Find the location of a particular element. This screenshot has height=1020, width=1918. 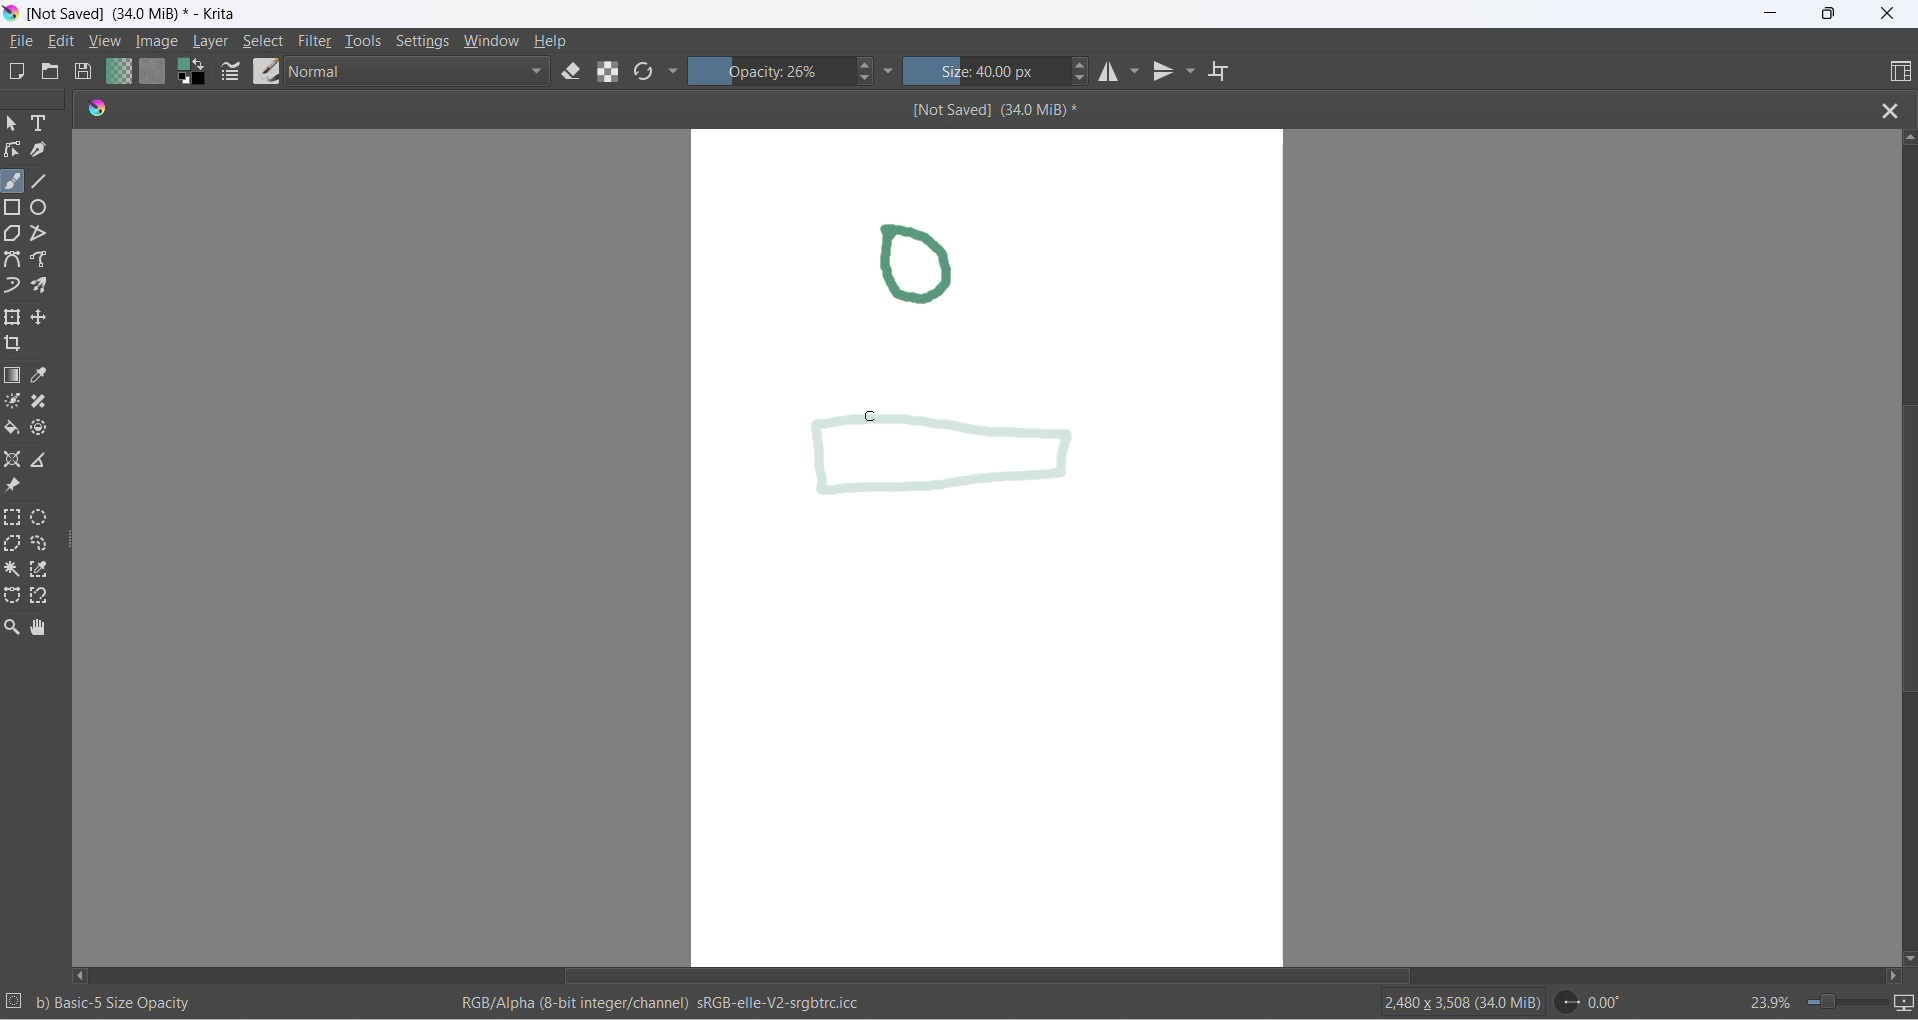

app icon is located at coordinates (12, 15).